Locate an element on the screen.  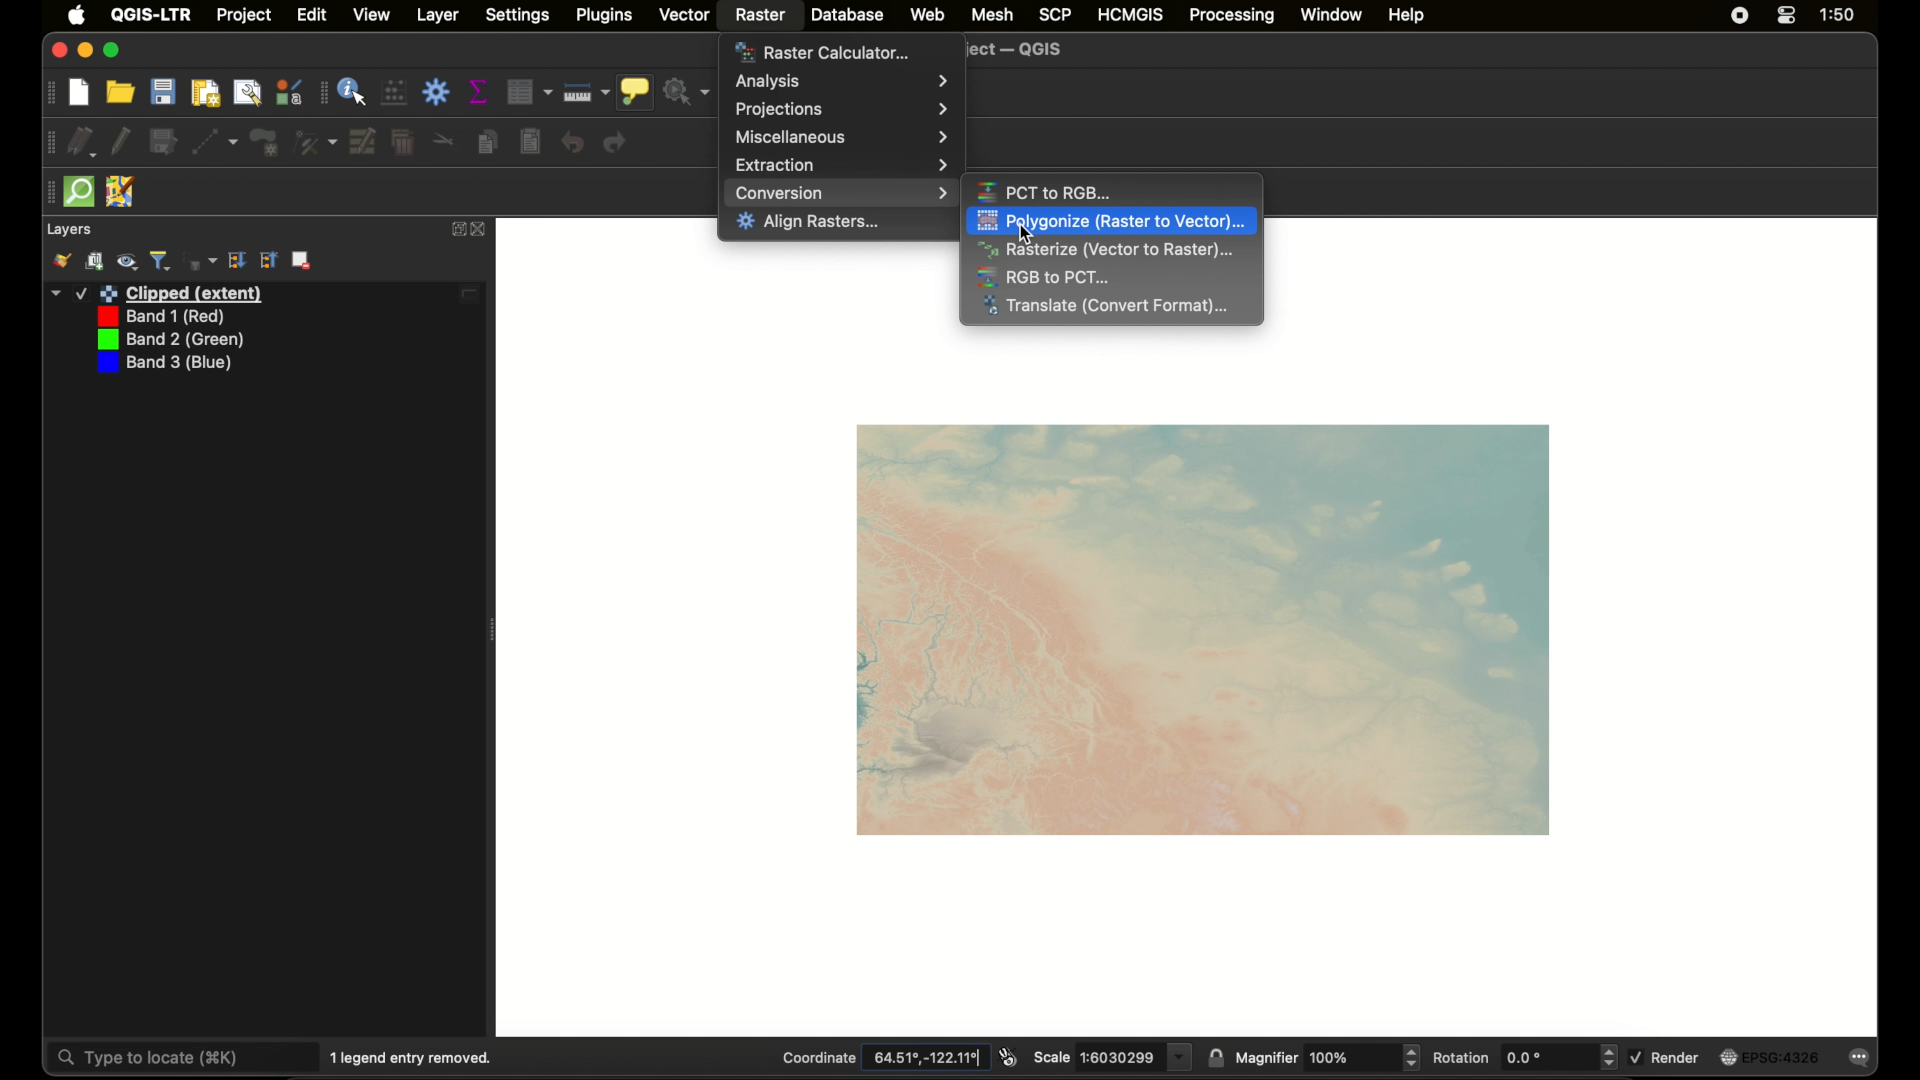
scp is located at coordinates (1051, 13).